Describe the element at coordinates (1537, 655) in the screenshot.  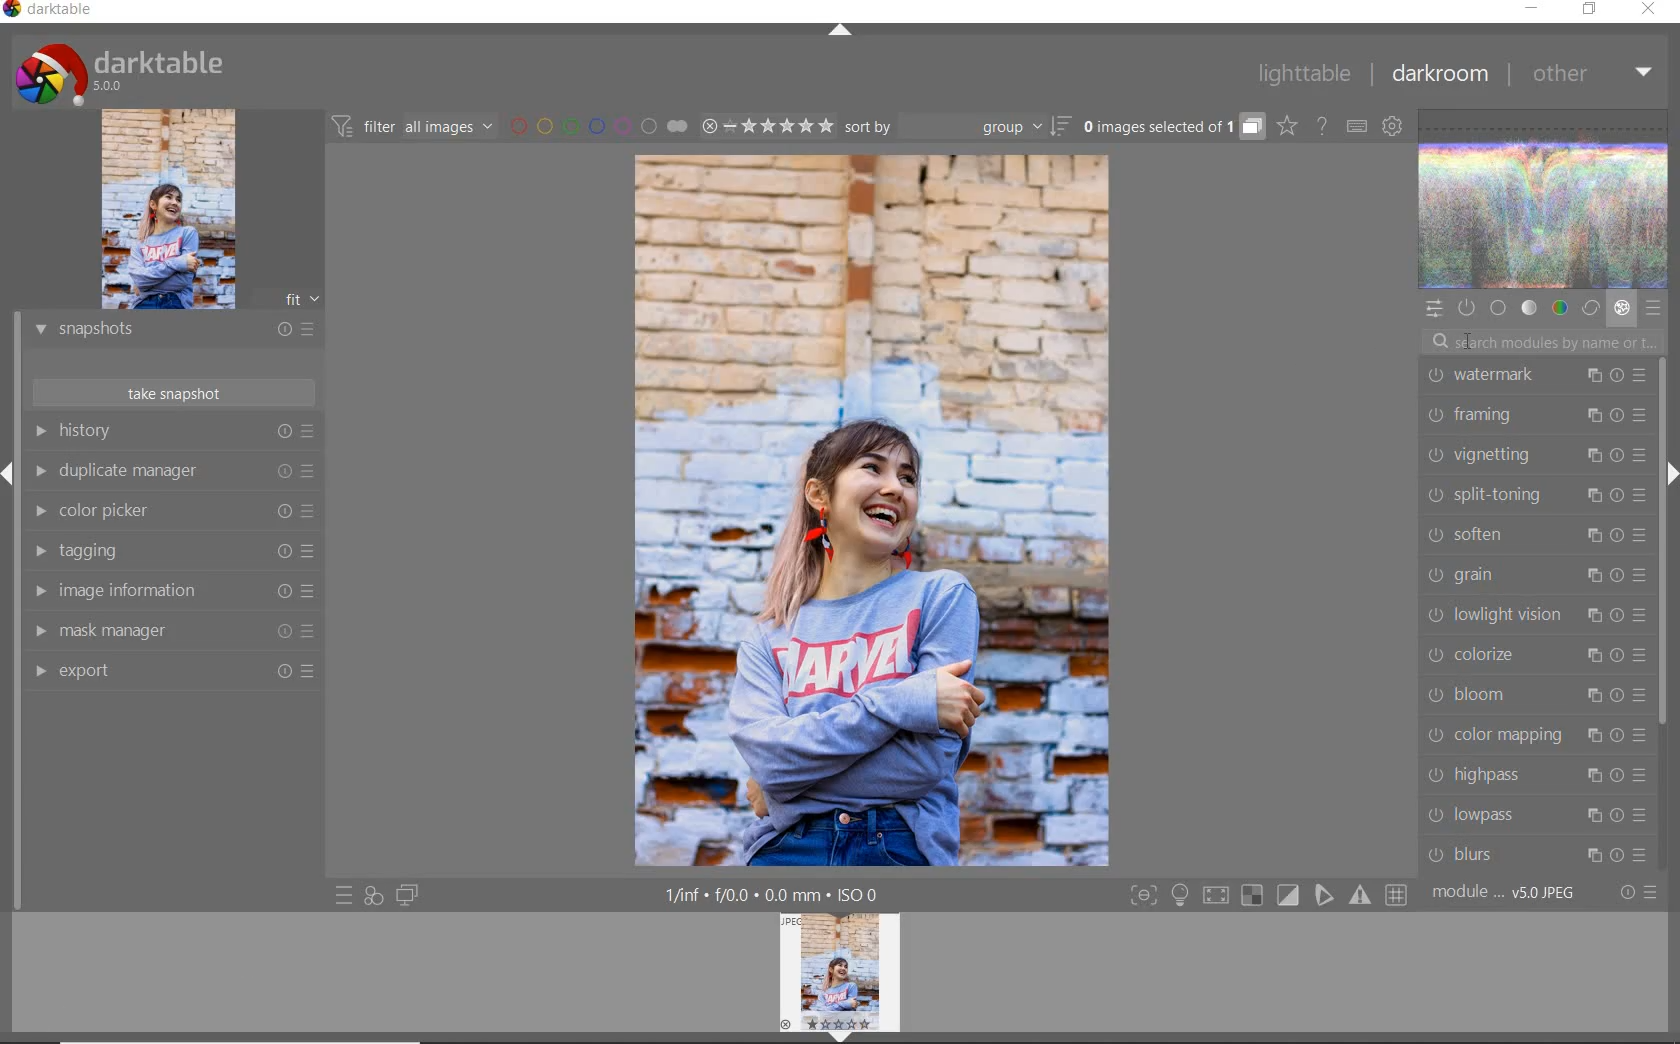
I see `colorize` at that location.